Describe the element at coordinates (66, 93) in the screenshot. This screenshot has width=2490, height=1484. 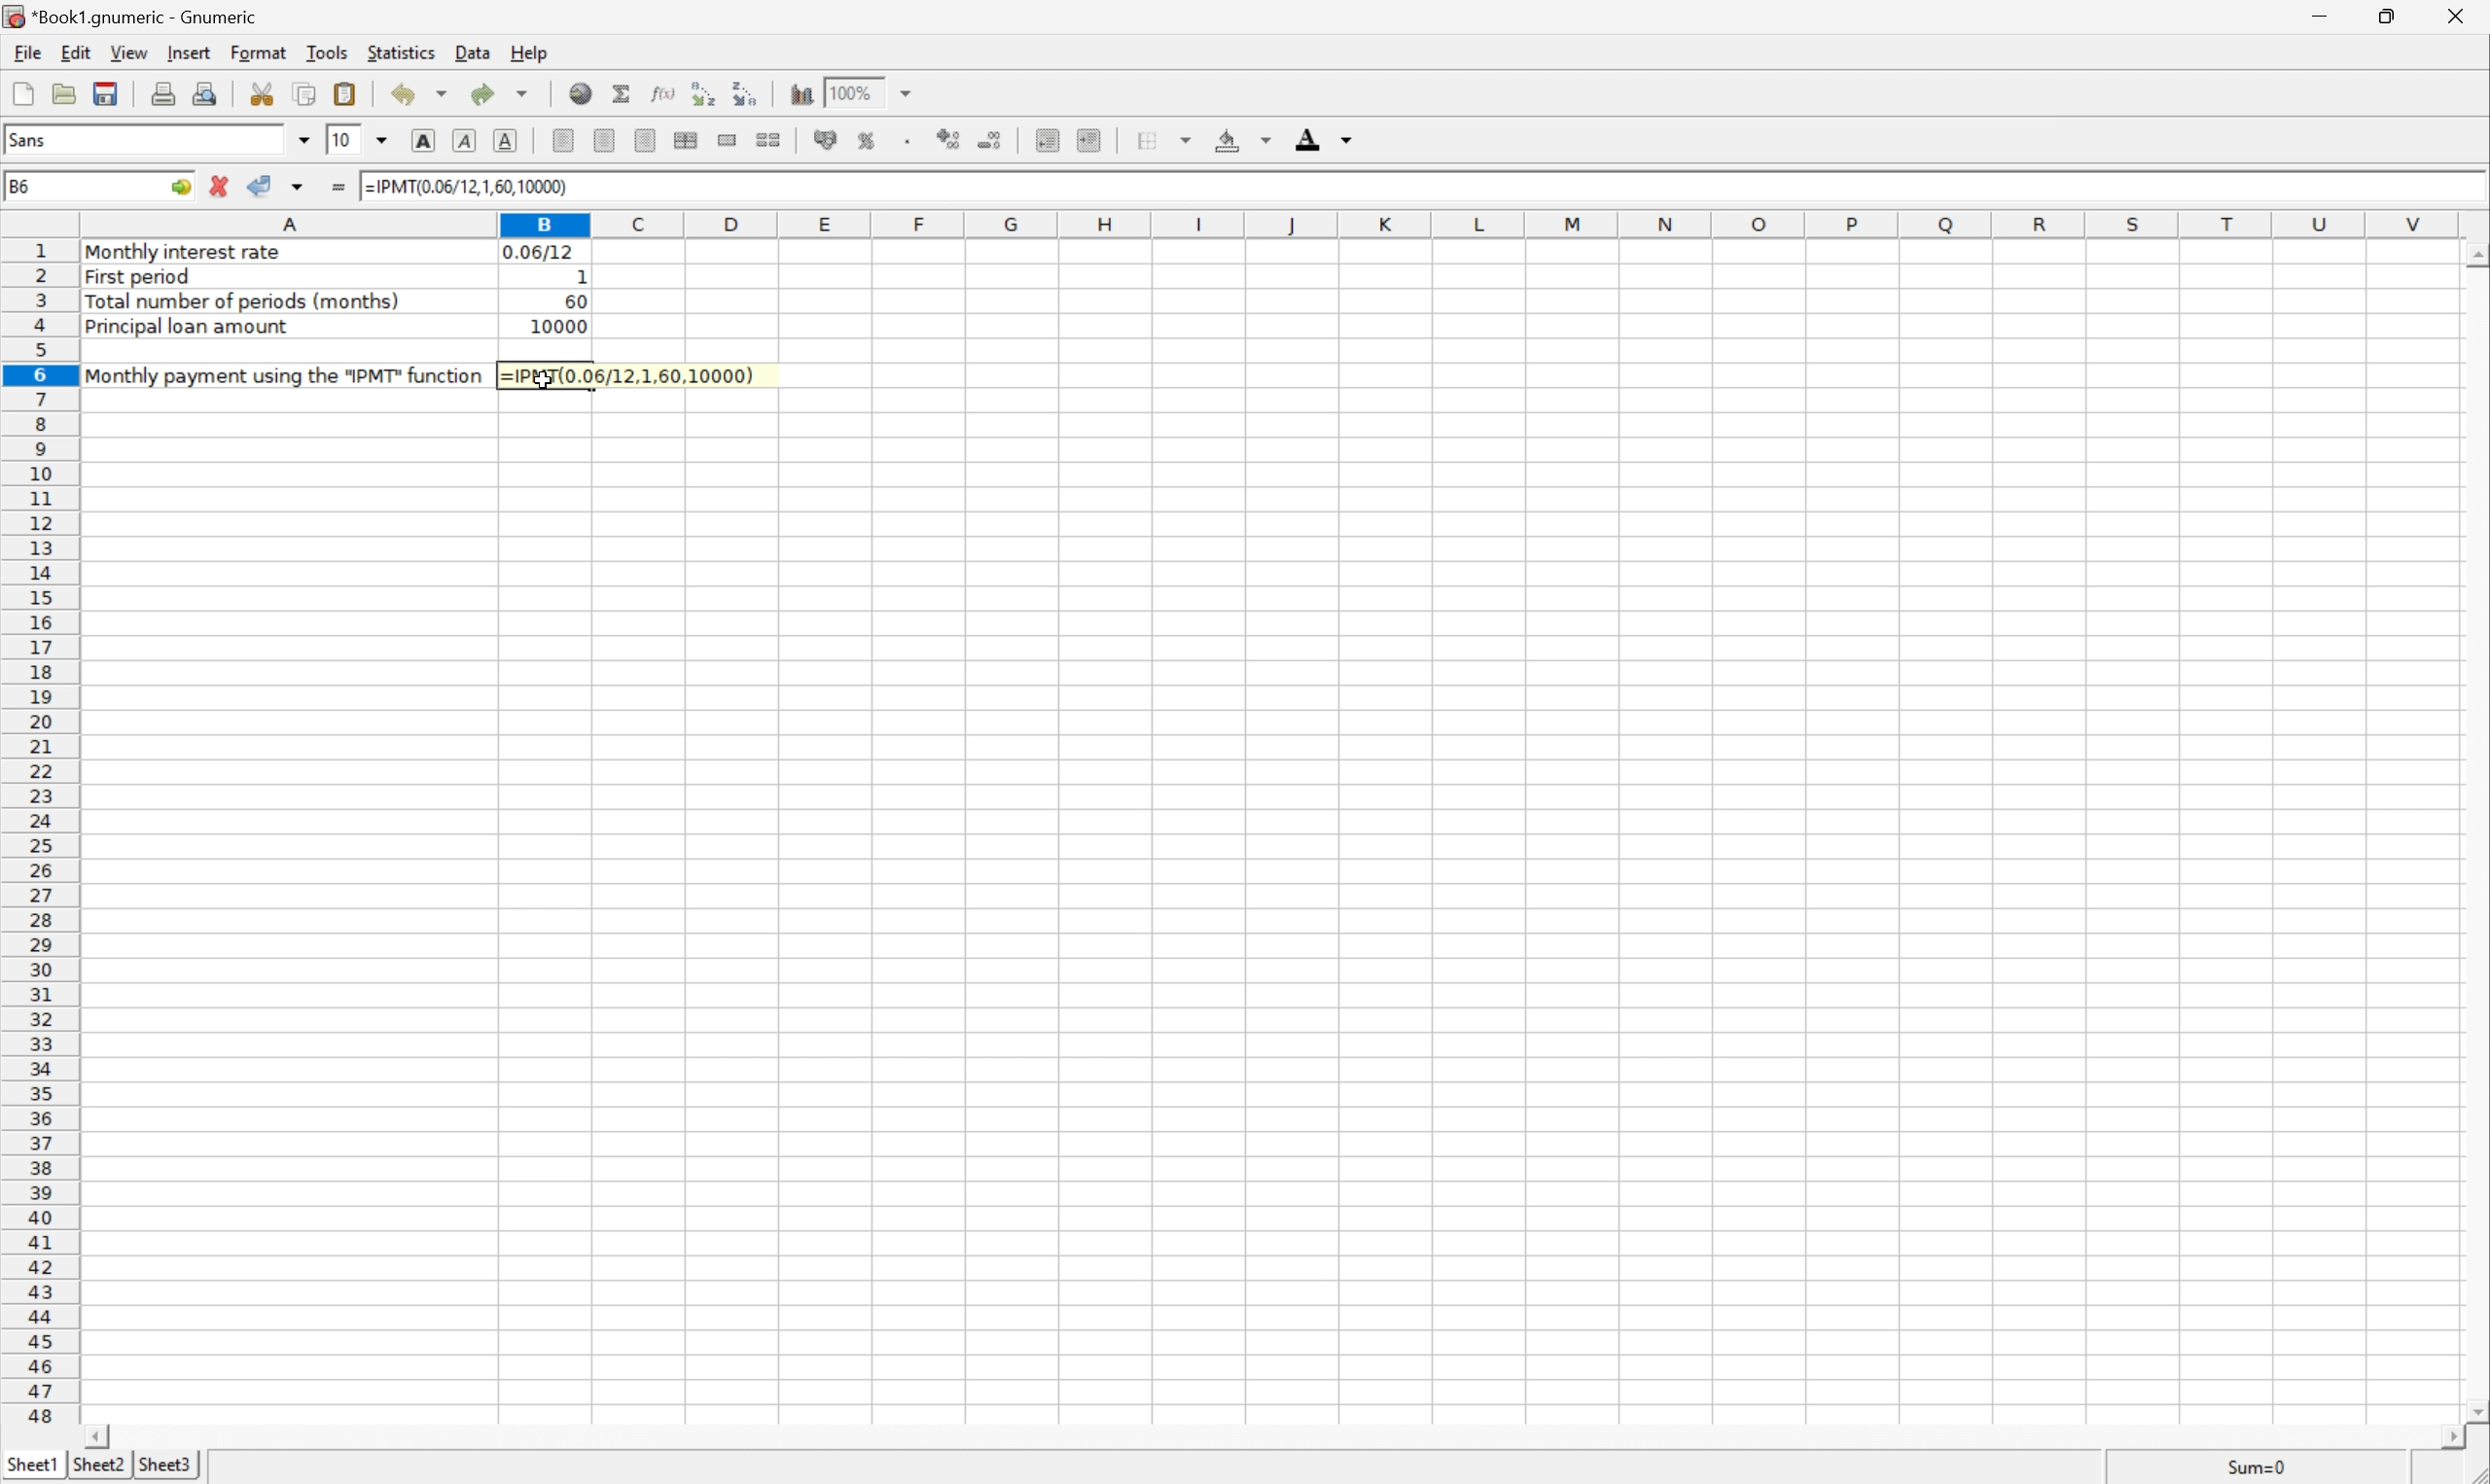
I see `Open a file` at that location.